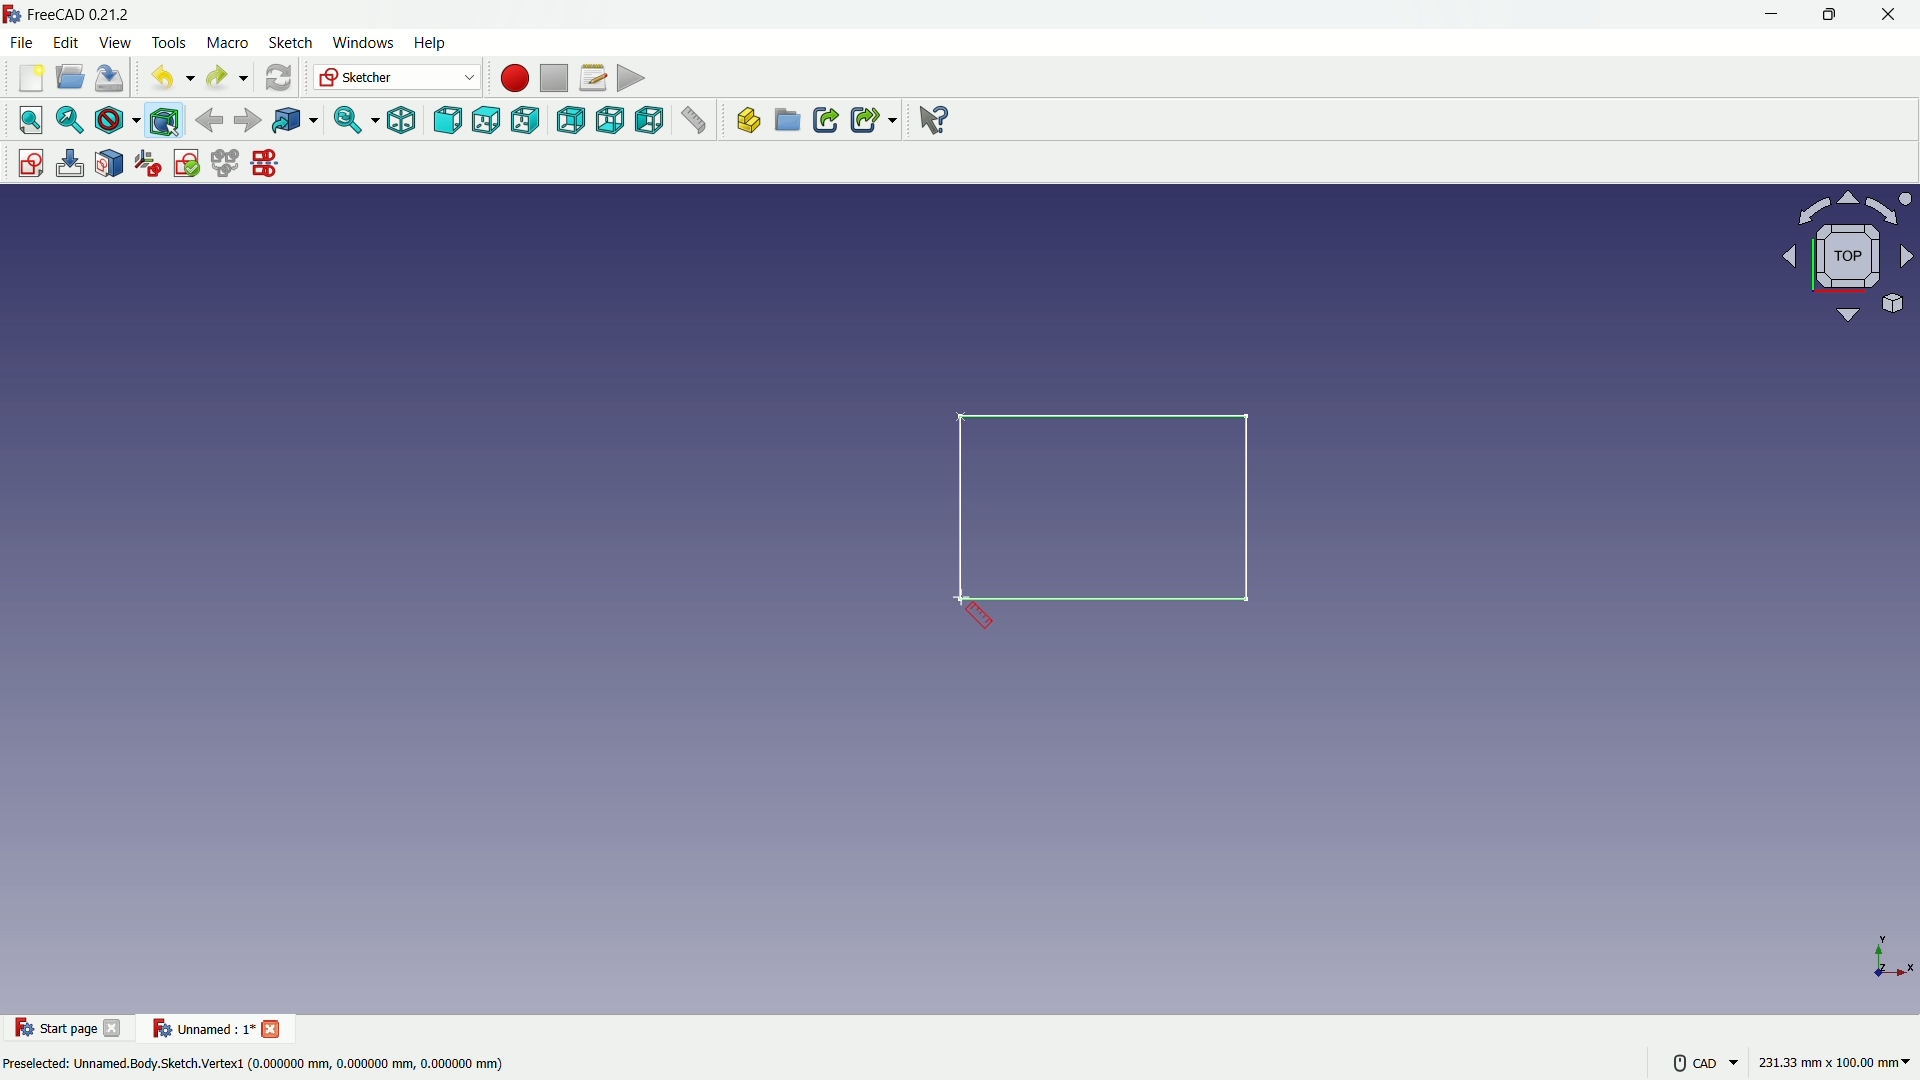 Image resolution: width=1920 pixels, height=1080 pixels. Describe the element at coordinates (226, 43) in the screenshot. I see `macro` at that location.